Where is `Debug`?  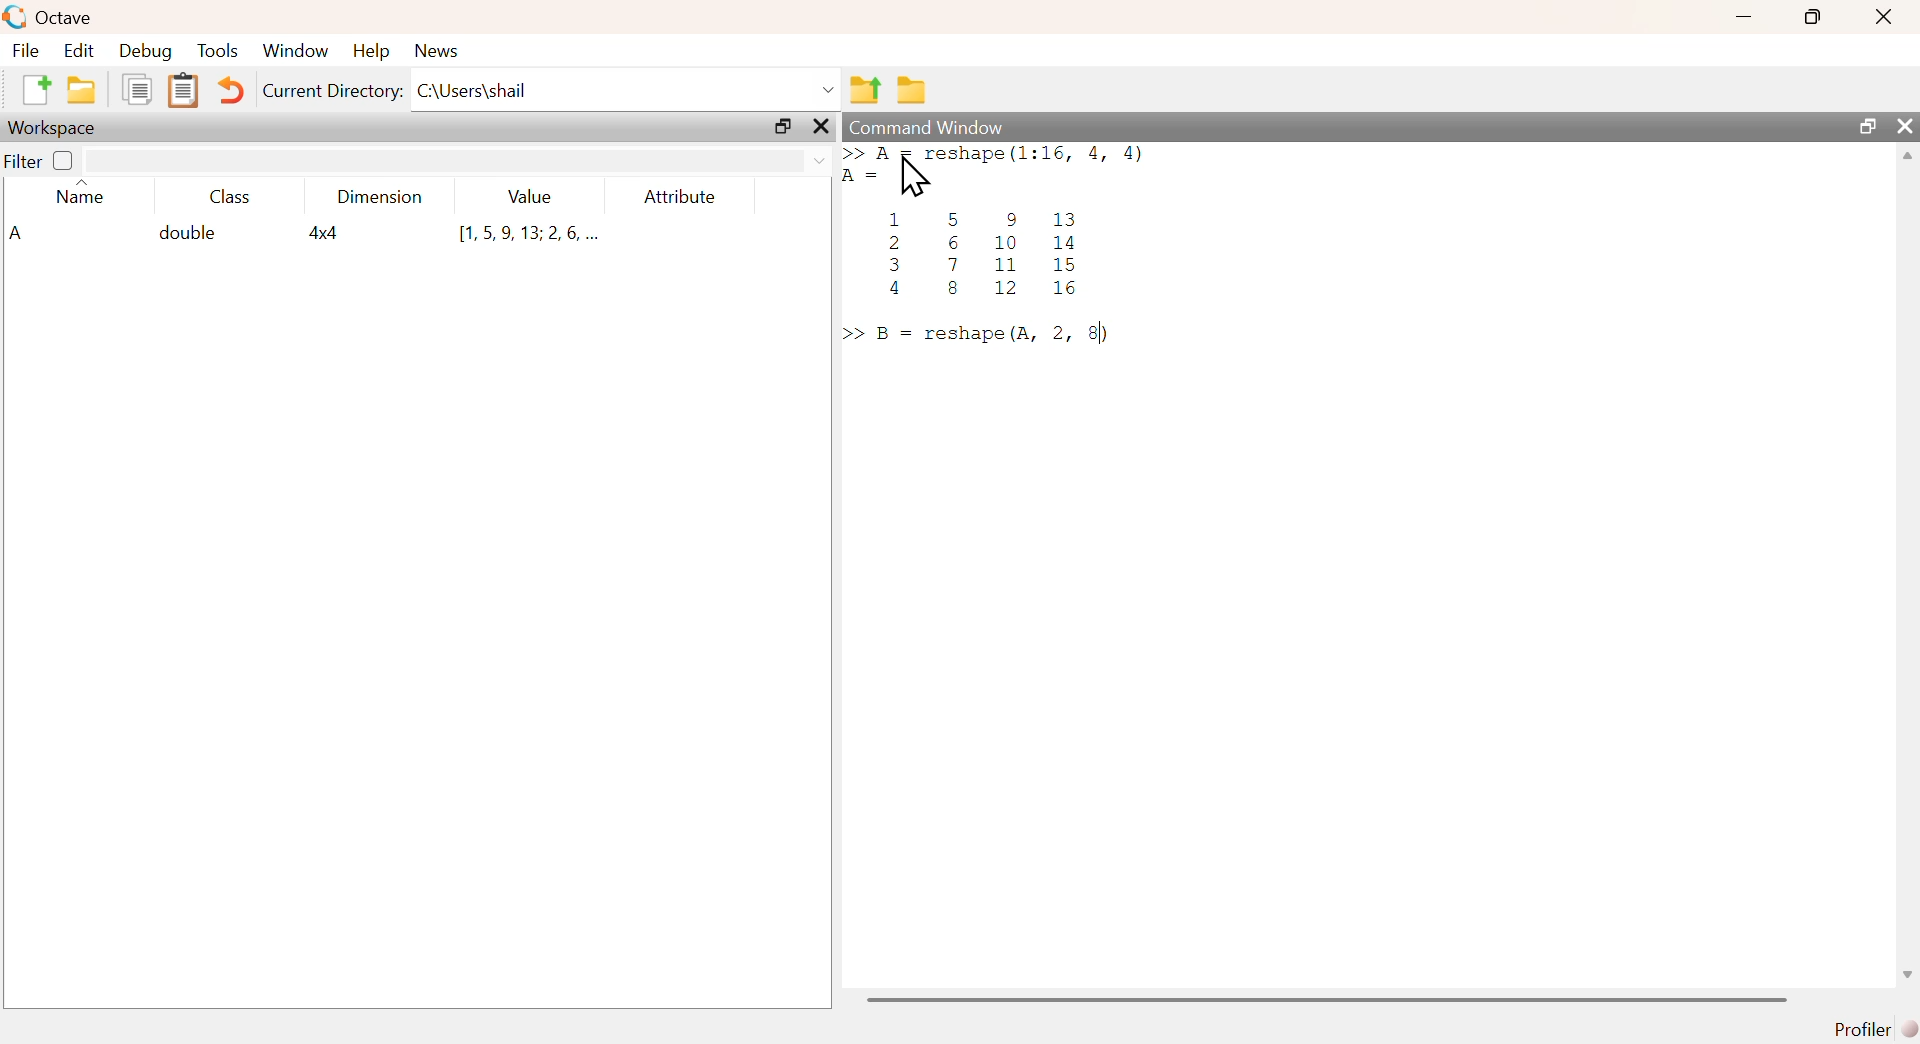
Debug is located at coordinates (145, 51).